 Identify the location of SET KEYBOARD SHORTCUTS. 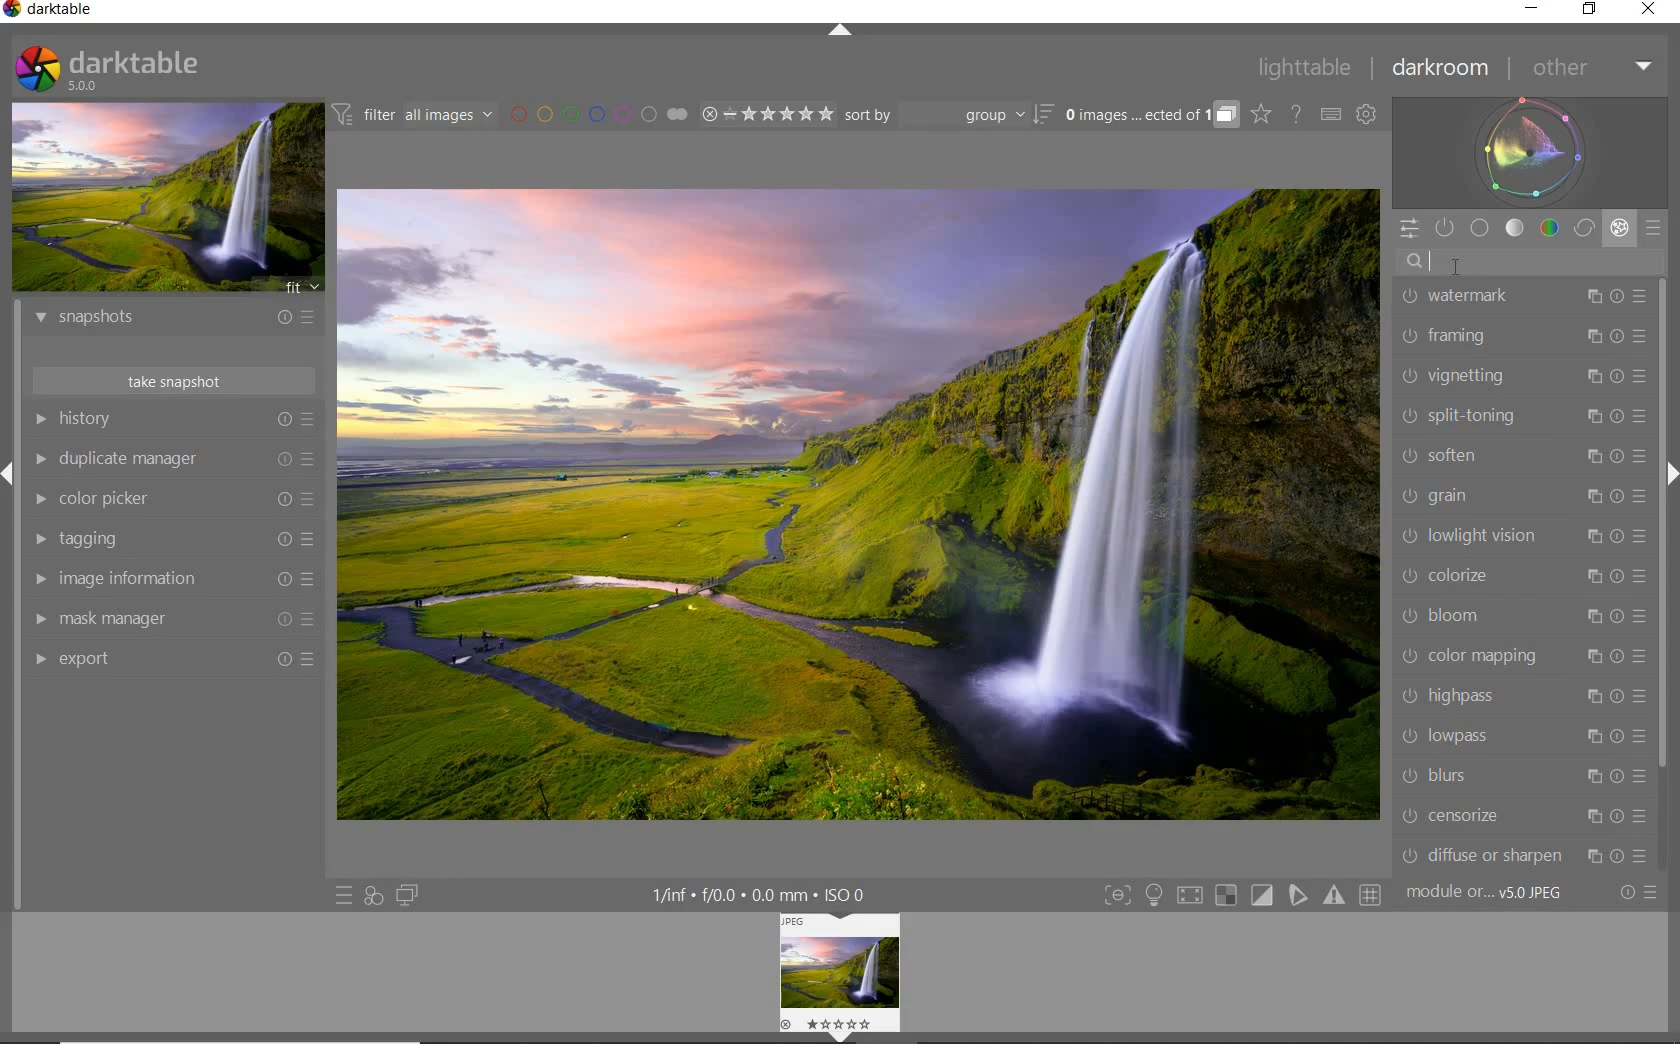
(1332, 115).